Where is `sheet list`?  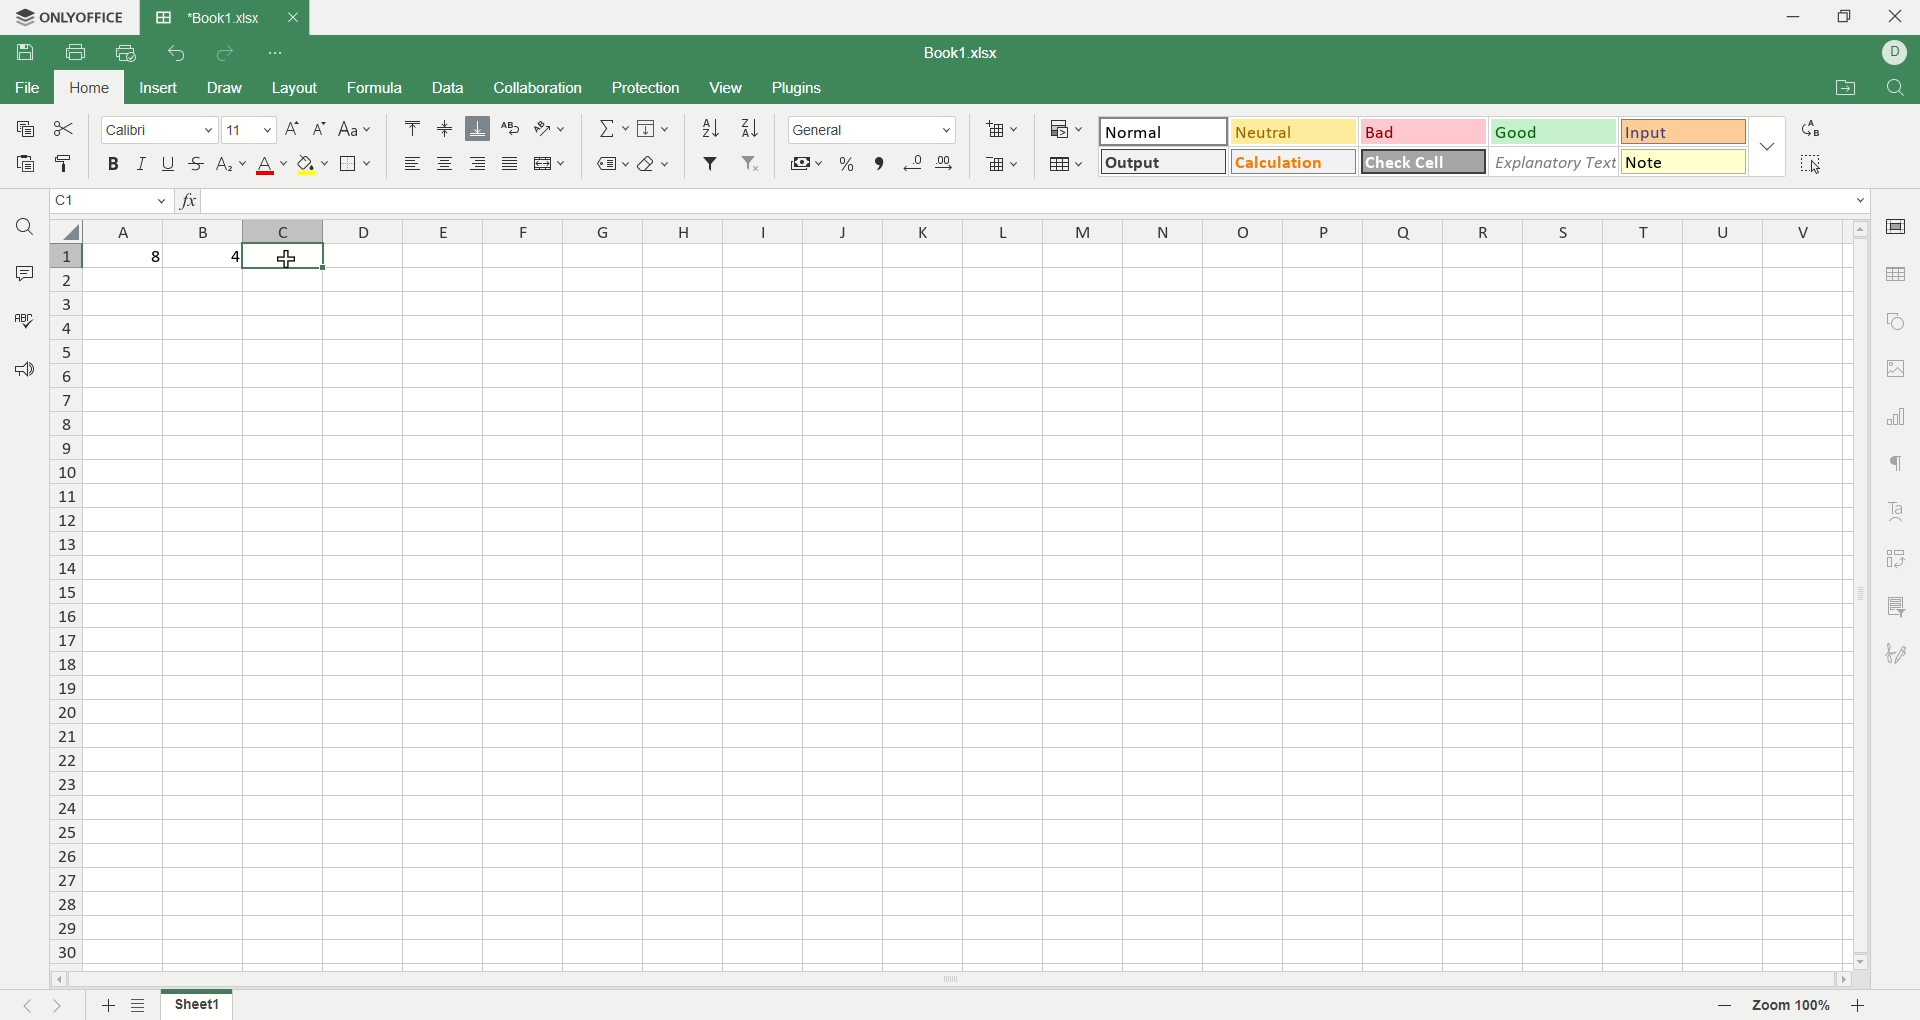 sheet list is located at coordinates (141, 1005).